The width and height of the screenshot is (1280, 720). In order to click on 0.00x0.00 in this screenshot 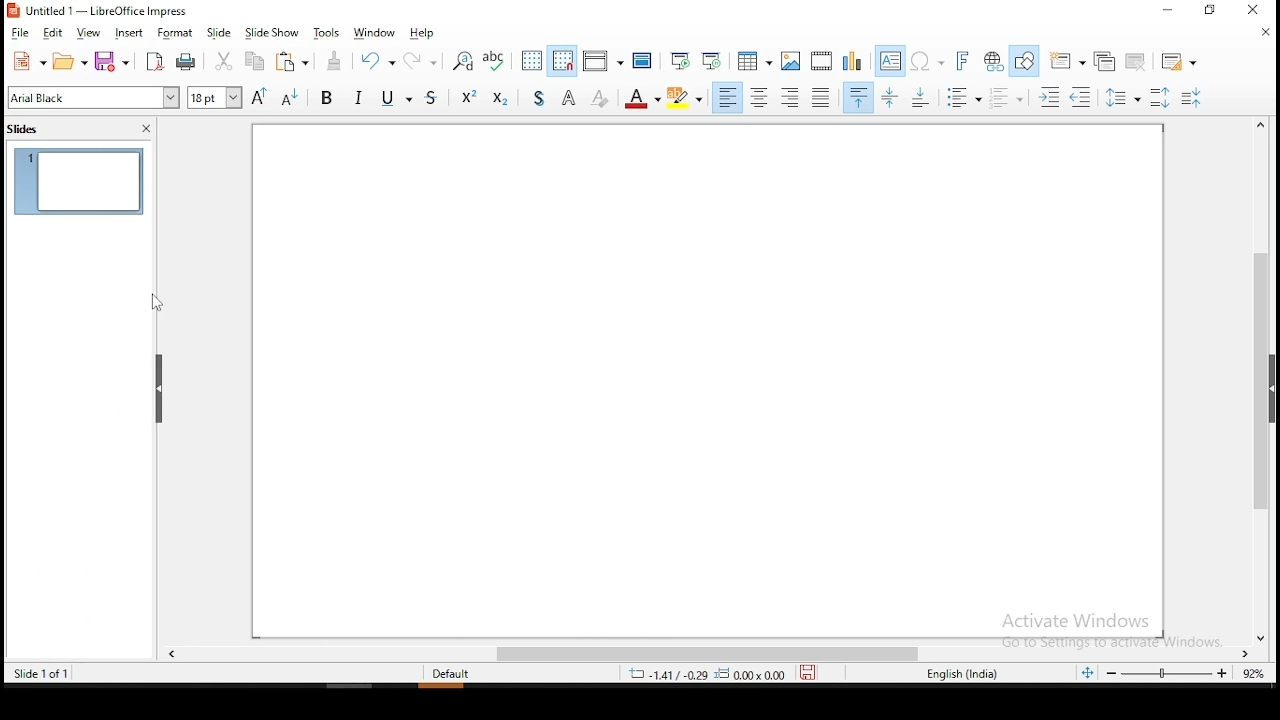, I will do `click(752, 674)`.